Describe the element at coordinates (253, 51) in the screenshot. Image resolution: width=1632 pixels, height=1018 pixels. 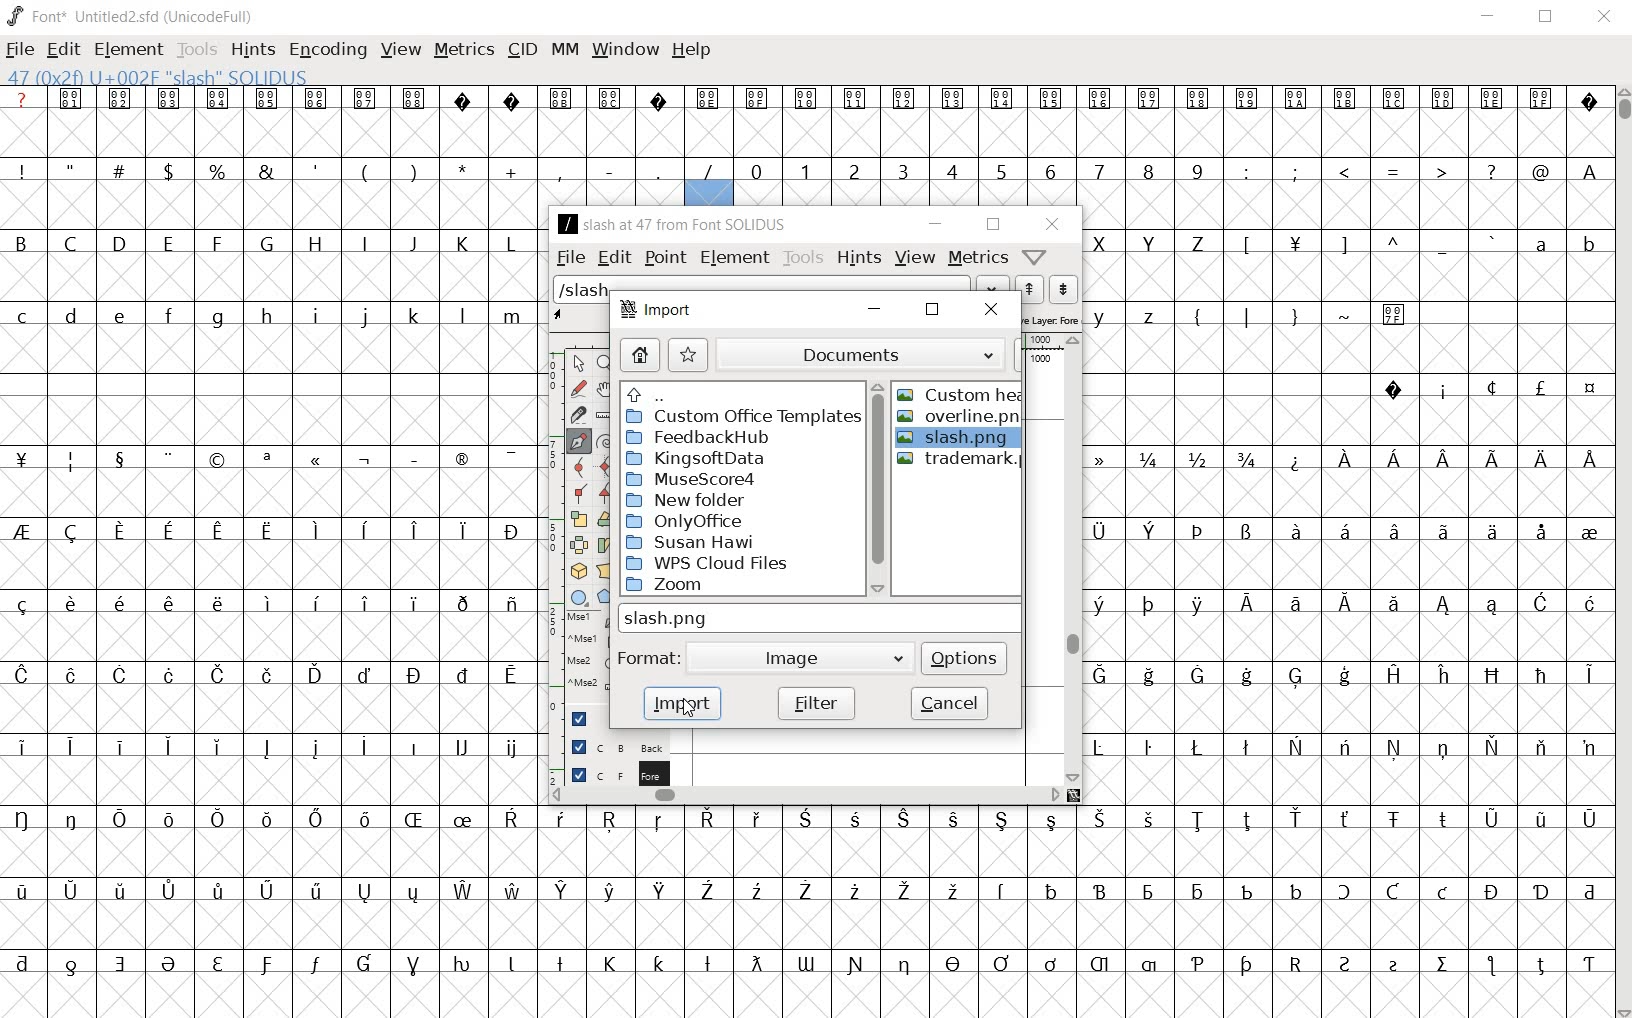
I see `HINTS` at that location.